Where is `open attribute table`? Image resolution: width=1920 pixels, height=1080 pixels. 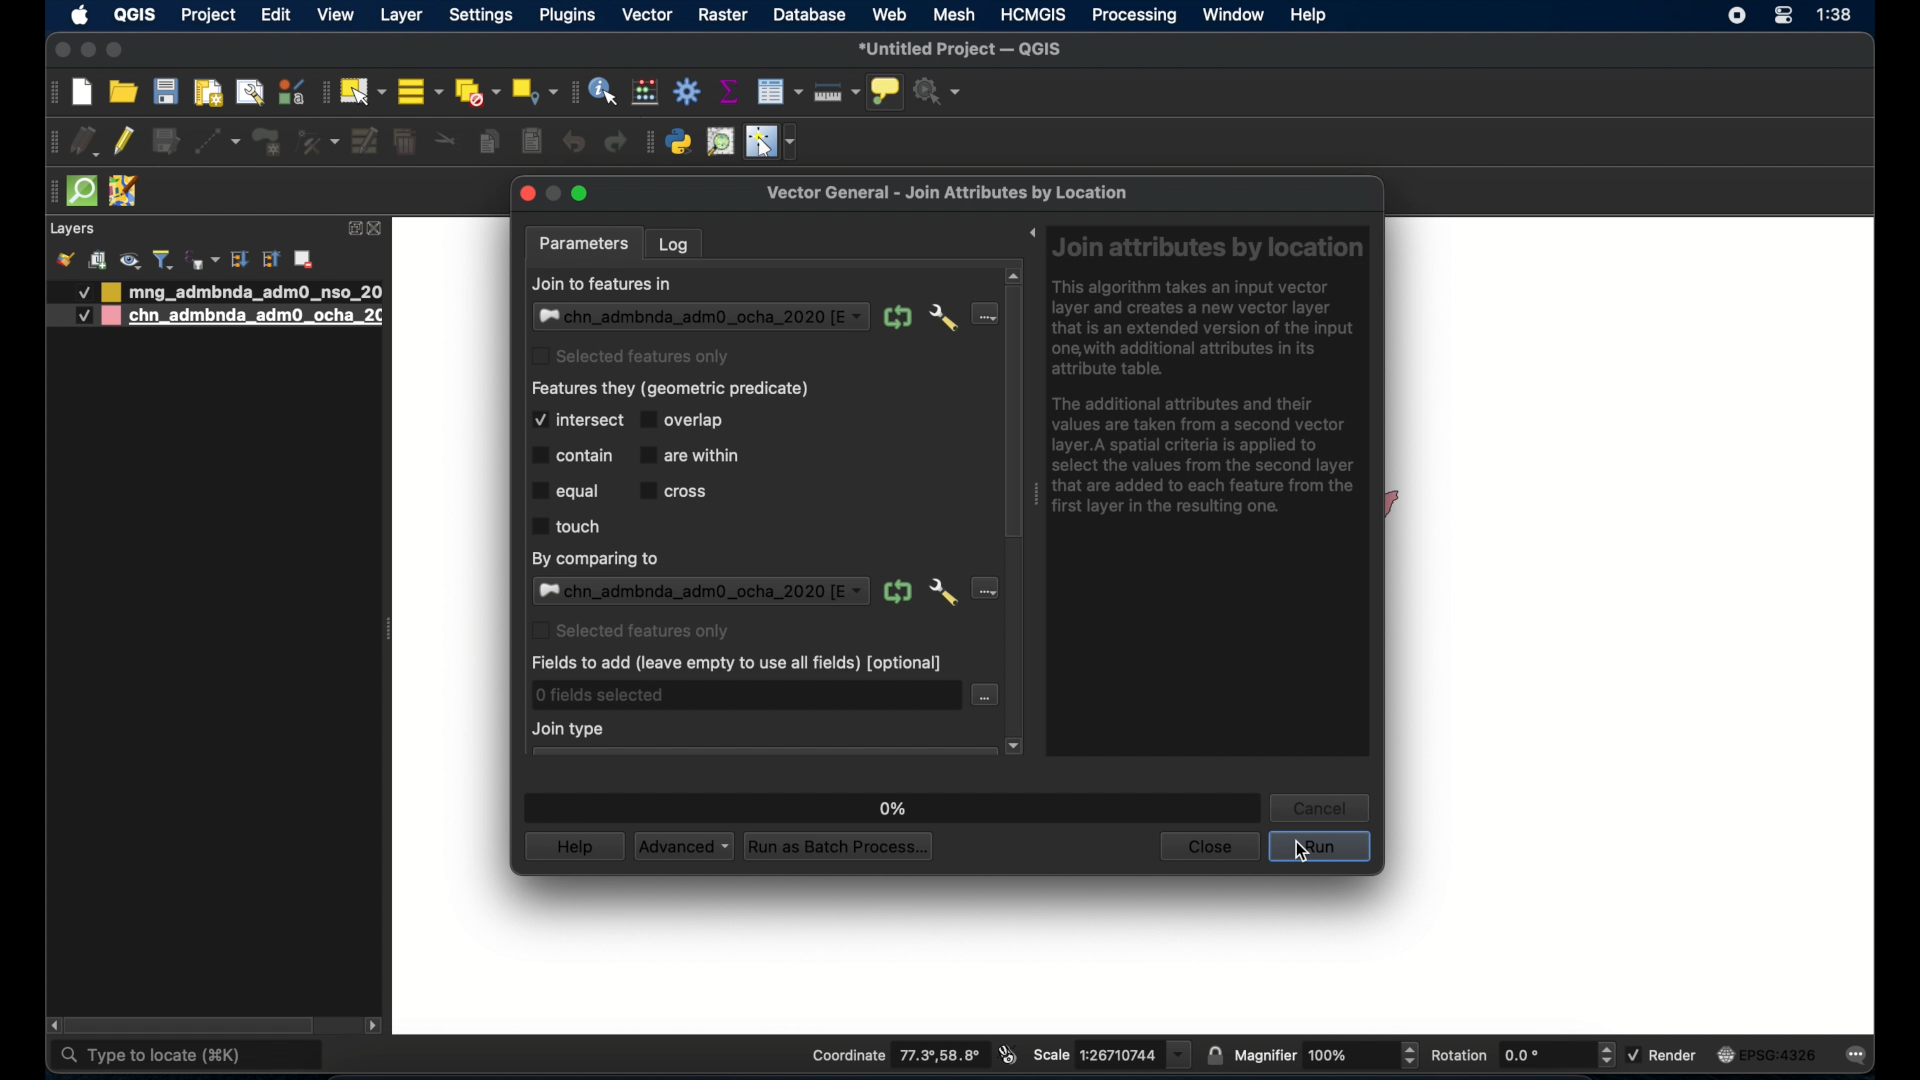
open attribute table is located at coordinates (780, 91).